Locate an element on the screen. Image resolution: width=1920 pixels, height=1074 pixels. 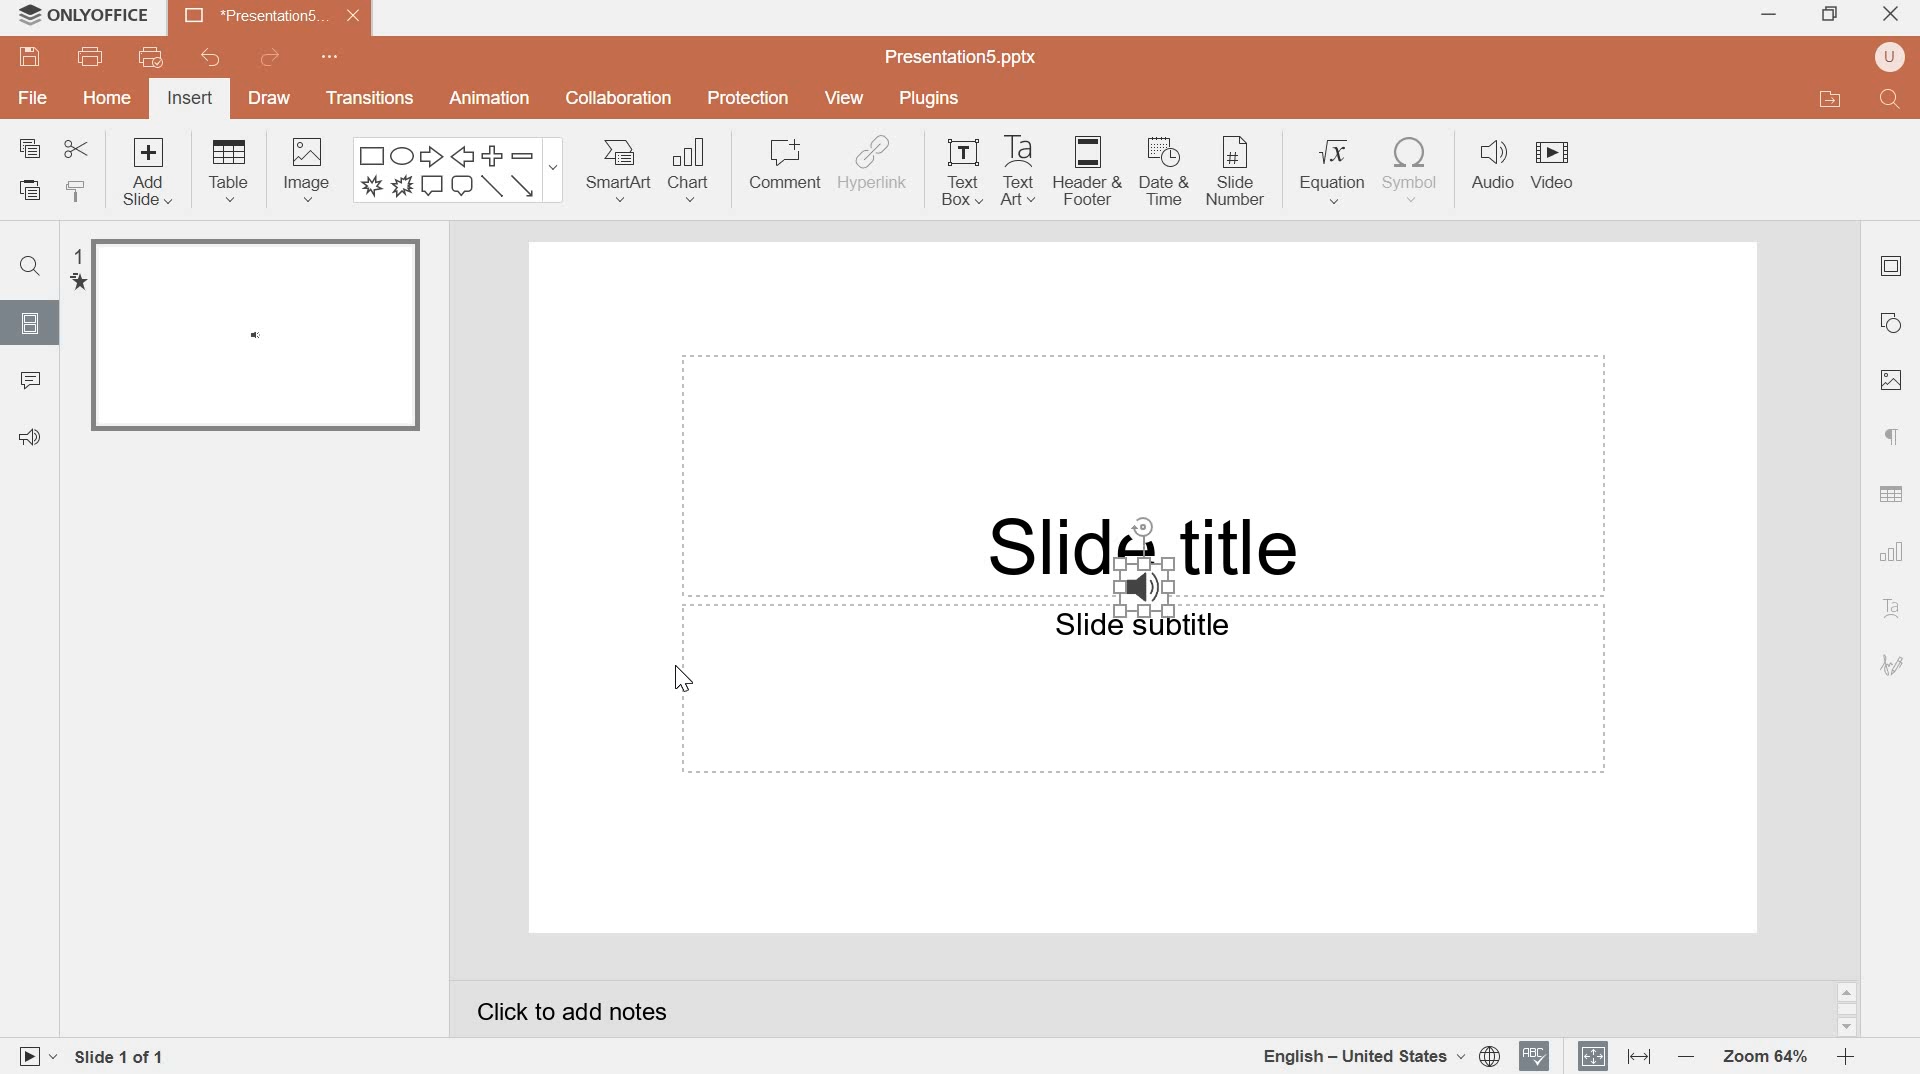
Presentation5.pptx is located at coordinates (963, 55).